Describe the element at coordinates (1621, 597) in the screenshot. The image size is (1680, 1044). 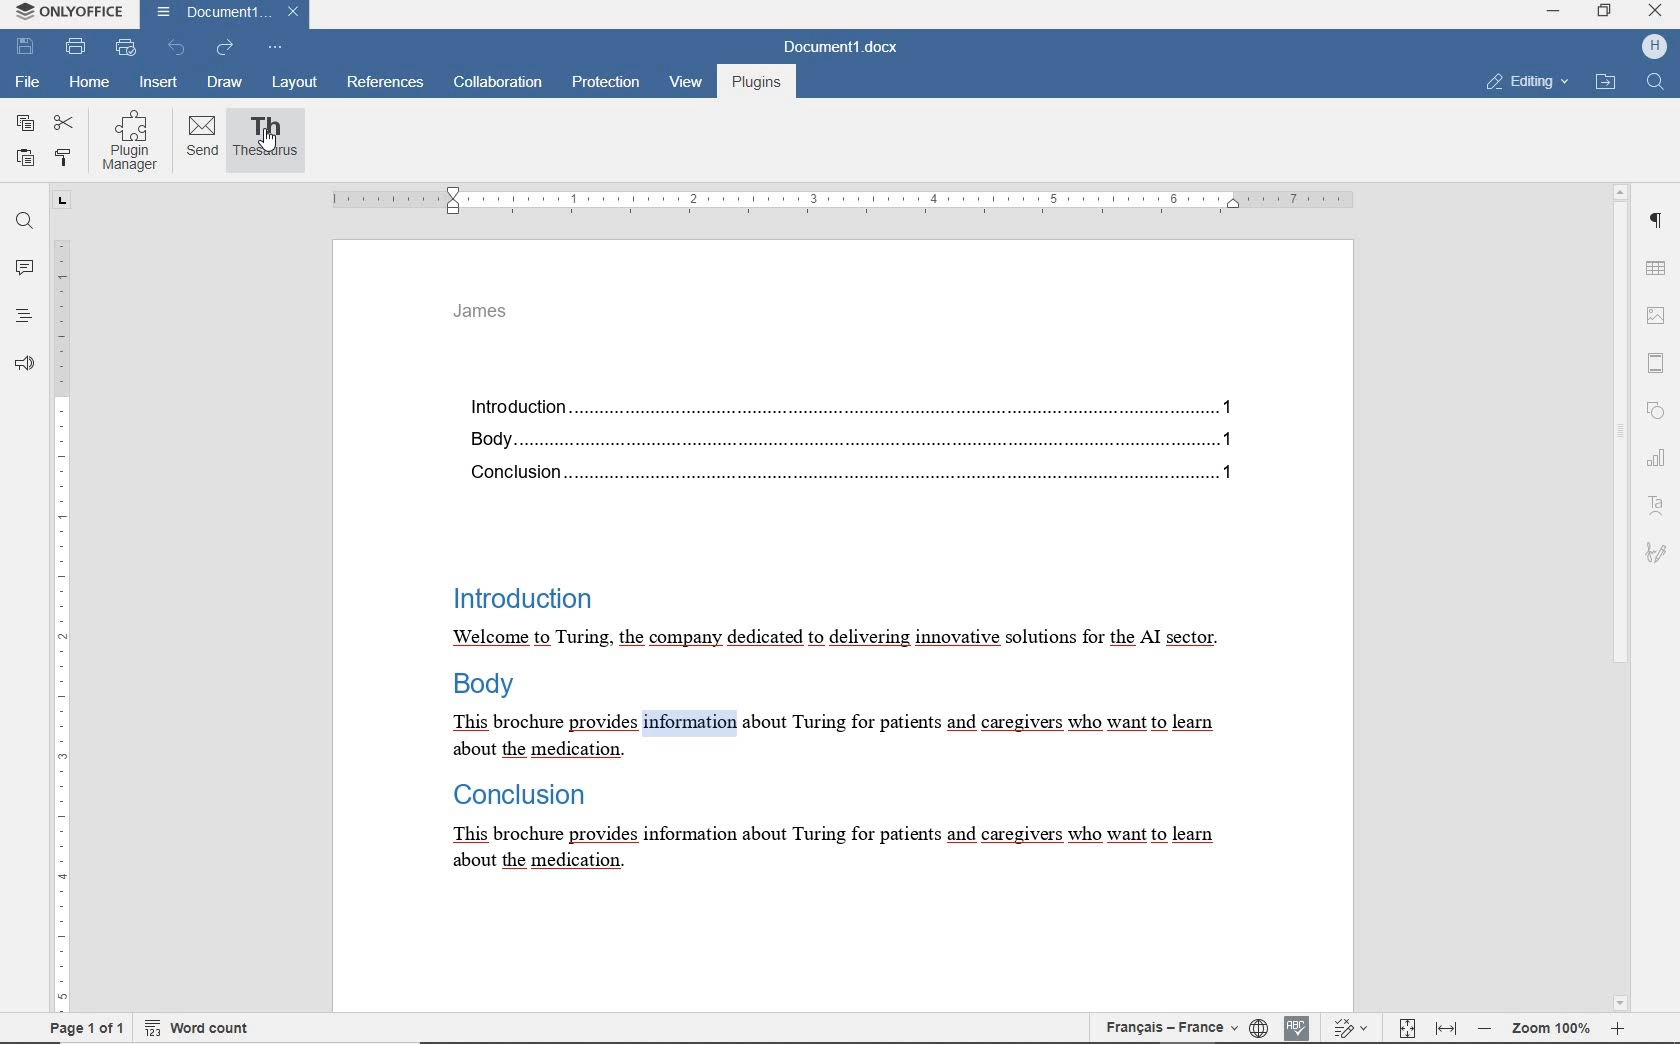
I see `SCROLLBAR` at that location.